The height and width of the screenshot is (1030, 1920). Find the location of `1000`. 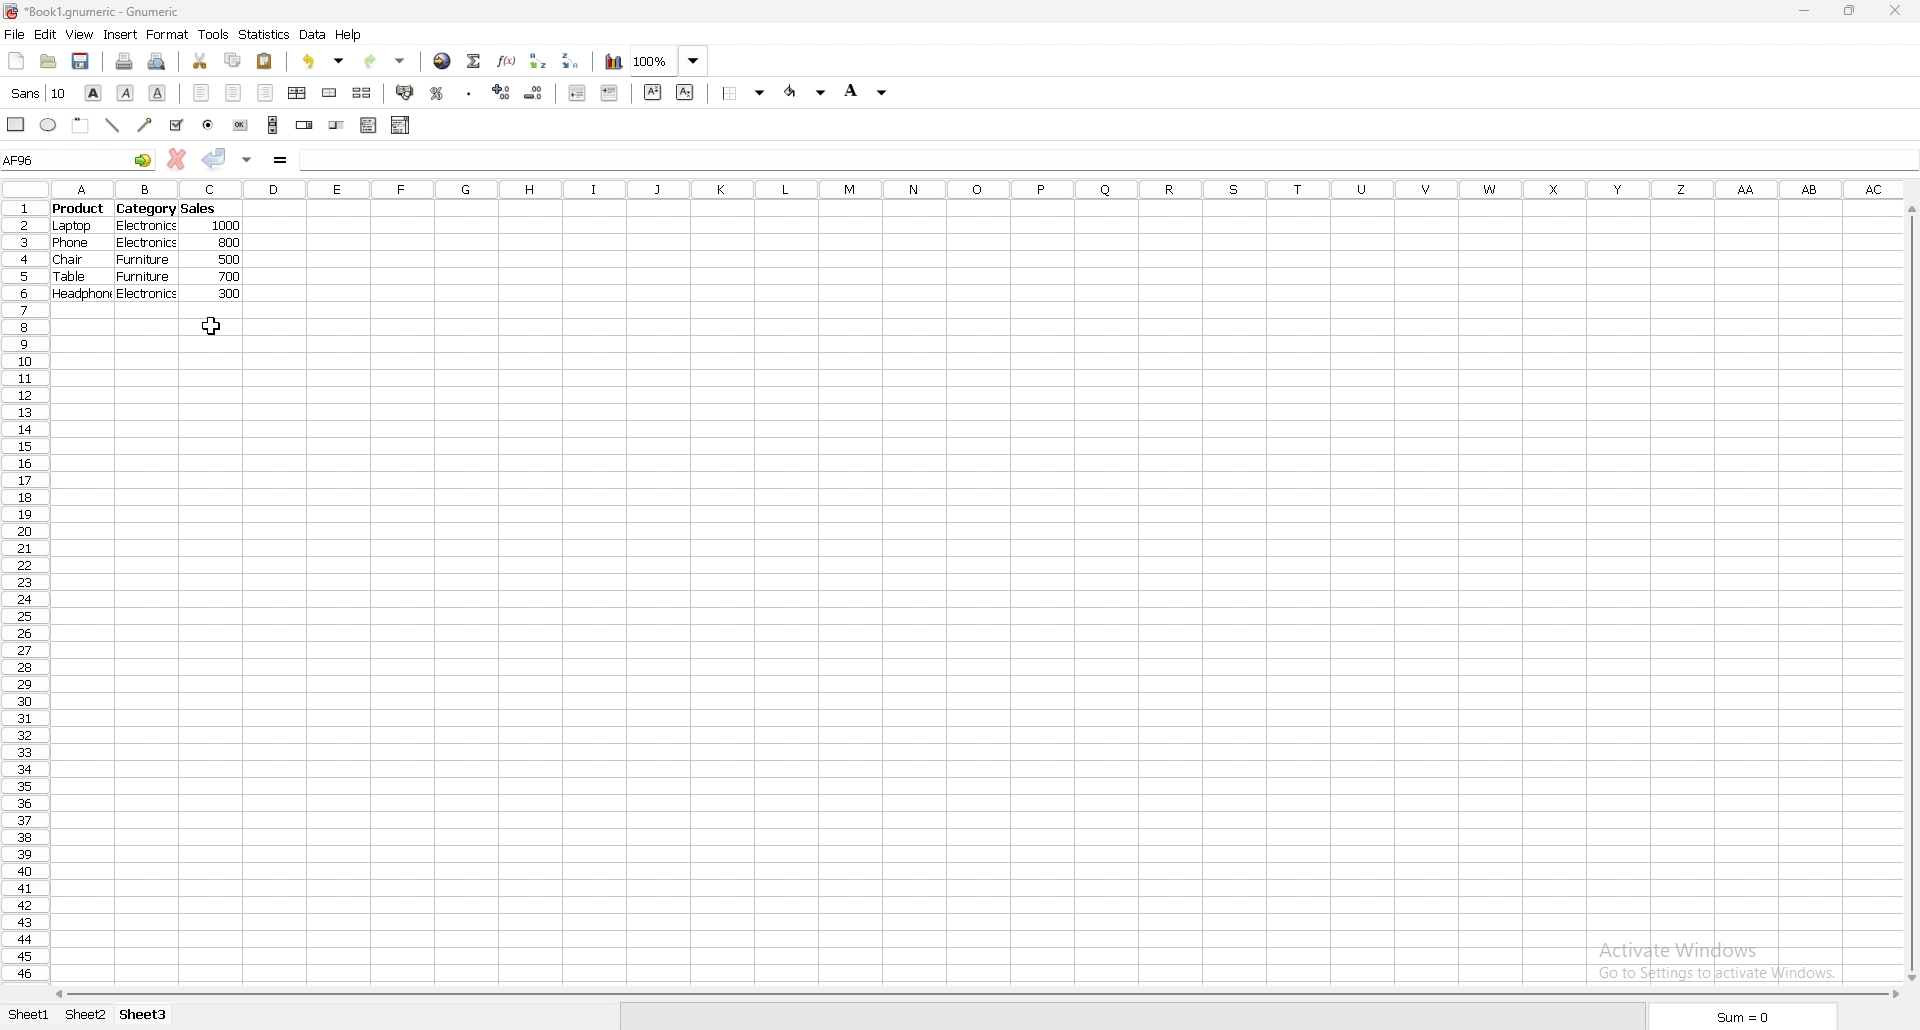

1000 is located at coordinates (228, 227).